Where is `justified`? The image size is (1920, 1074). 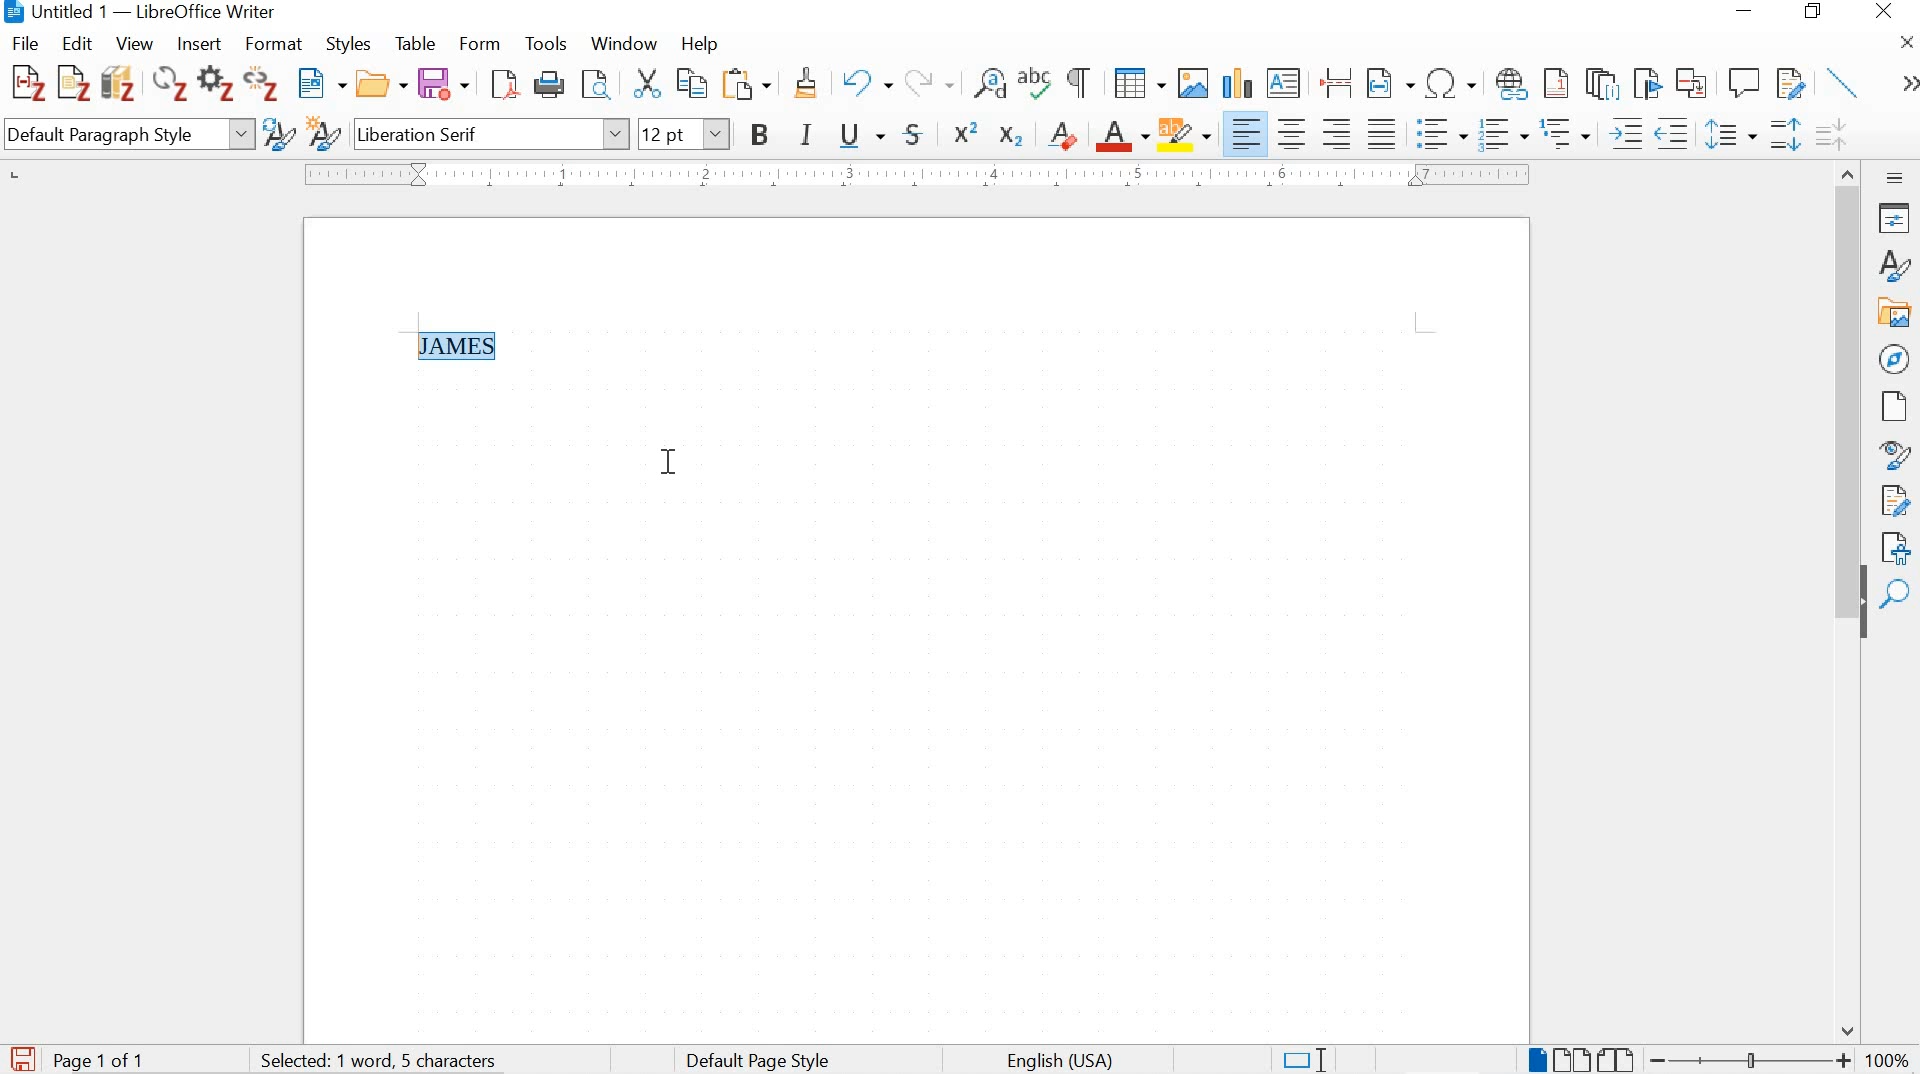 justified is located at coordinates (1382, 131).